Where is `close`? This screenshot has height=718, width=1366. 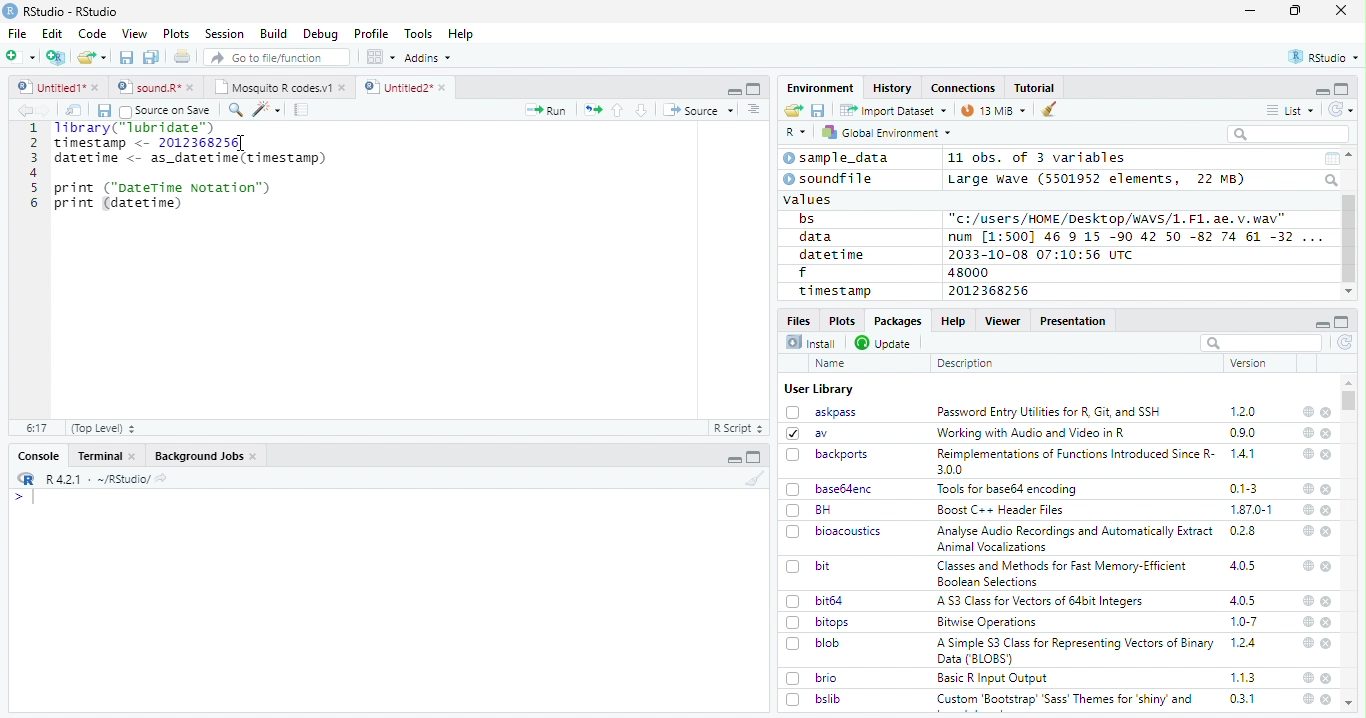 close is located at coordinates (1328, 532).